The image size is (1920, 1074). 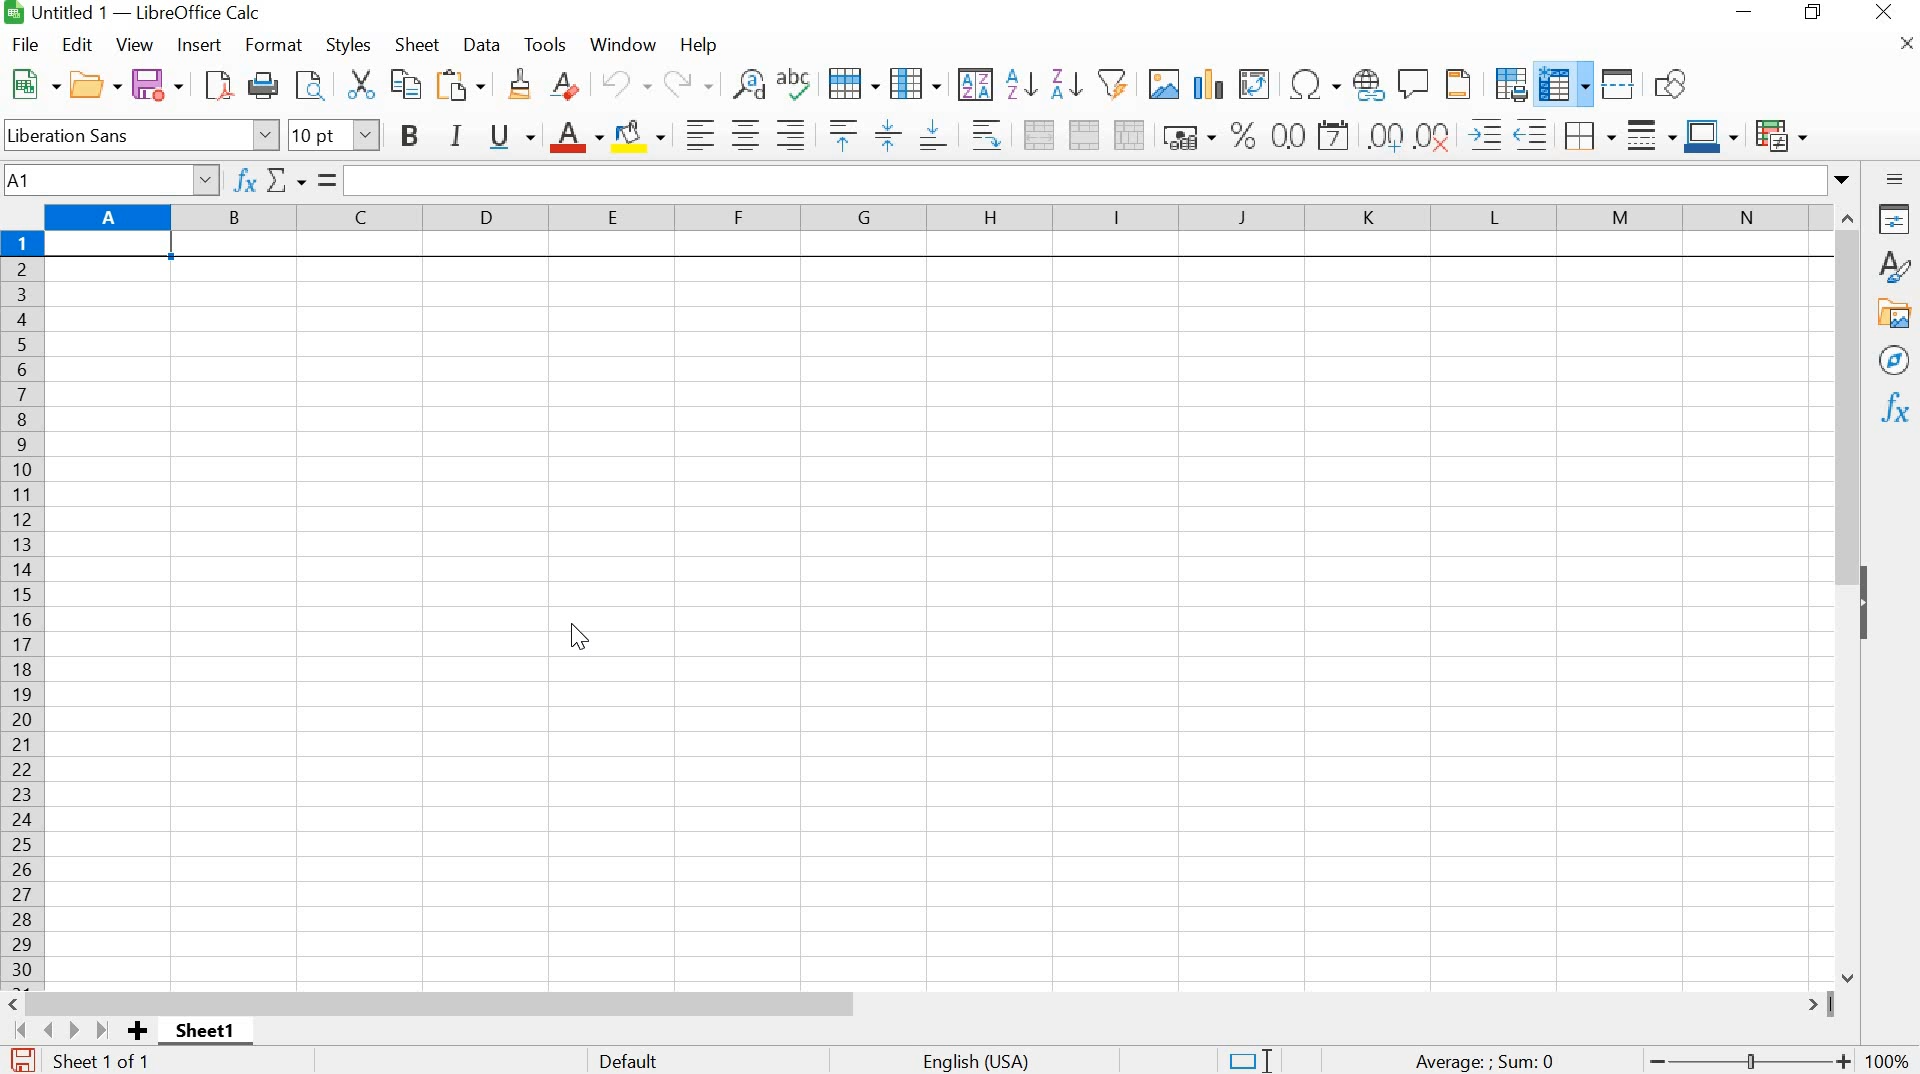 What do you see at coordinates (512, 136) in the screenshot?
I see `UNDERLINE` at bounding box center [512, 136].